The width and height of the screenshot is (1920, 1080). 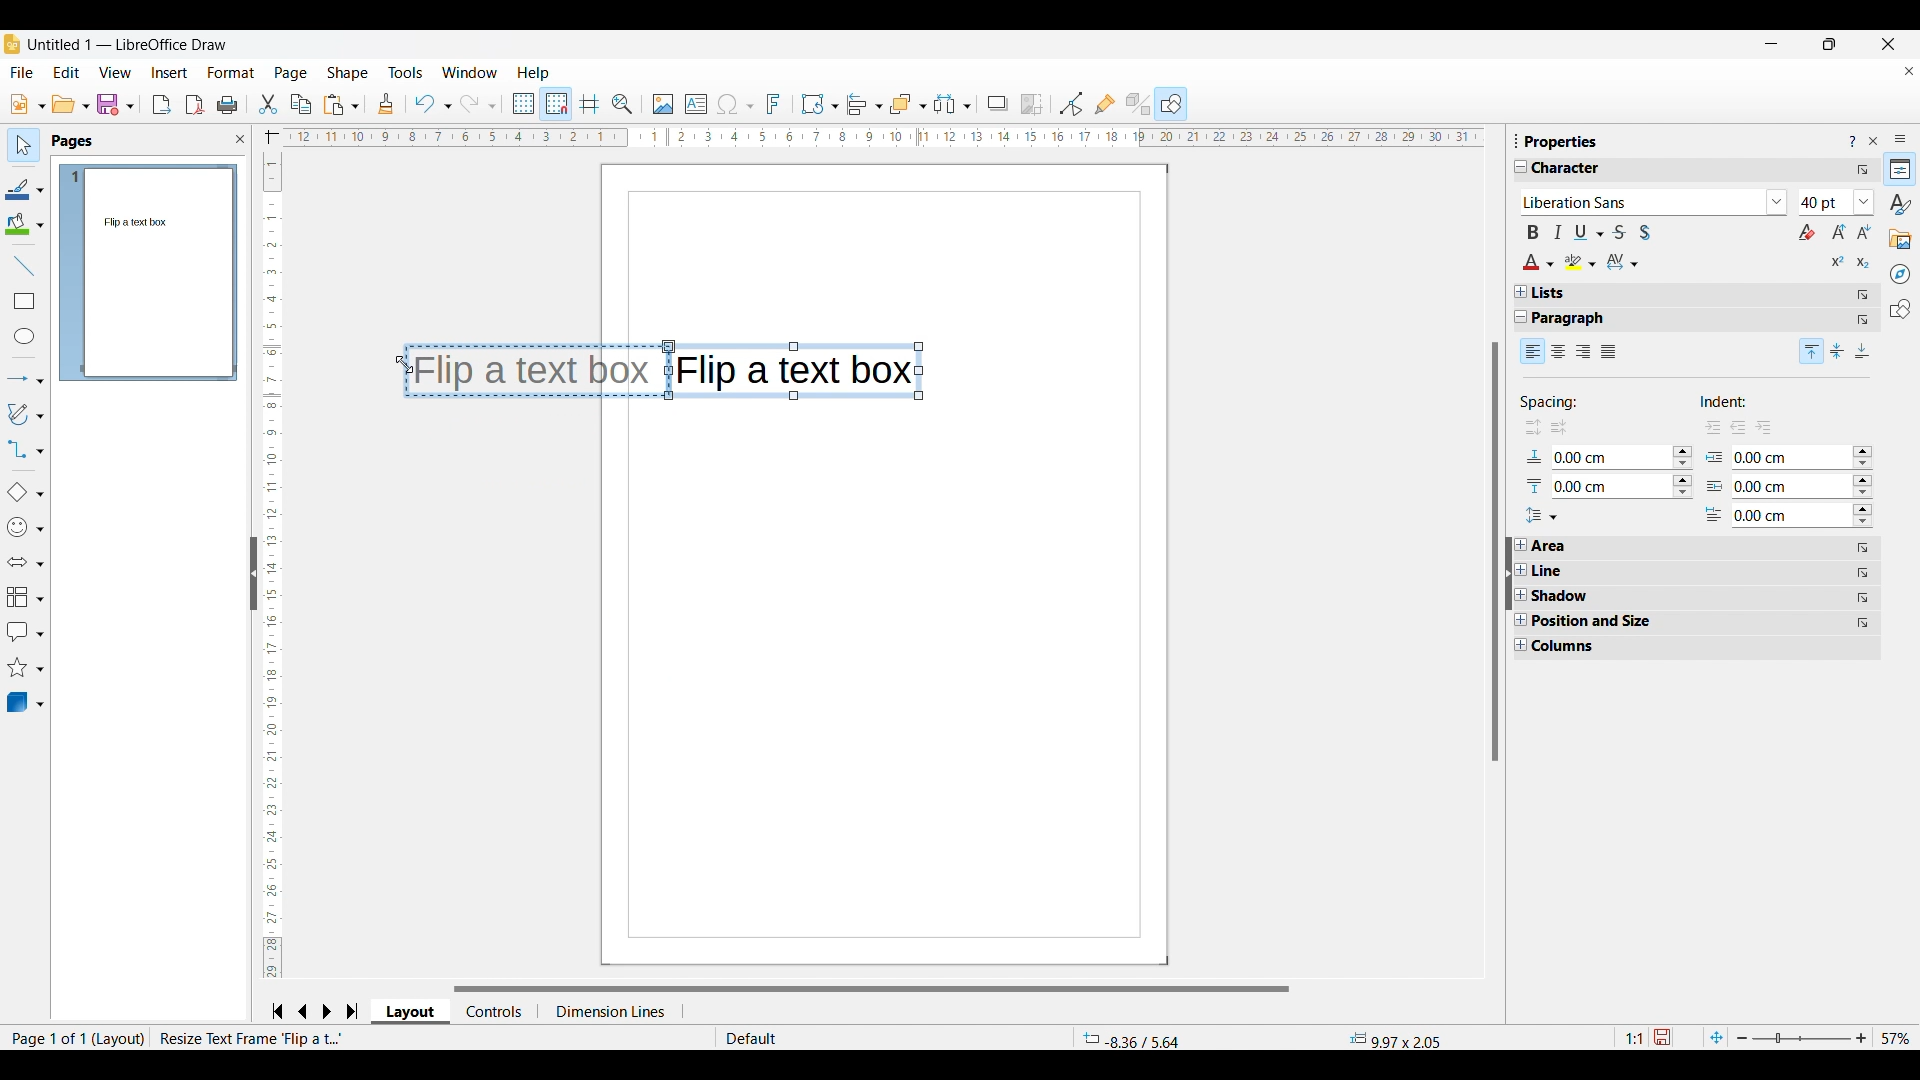 I want to click on Fit page to current window, so click(x=1717, y=1037).